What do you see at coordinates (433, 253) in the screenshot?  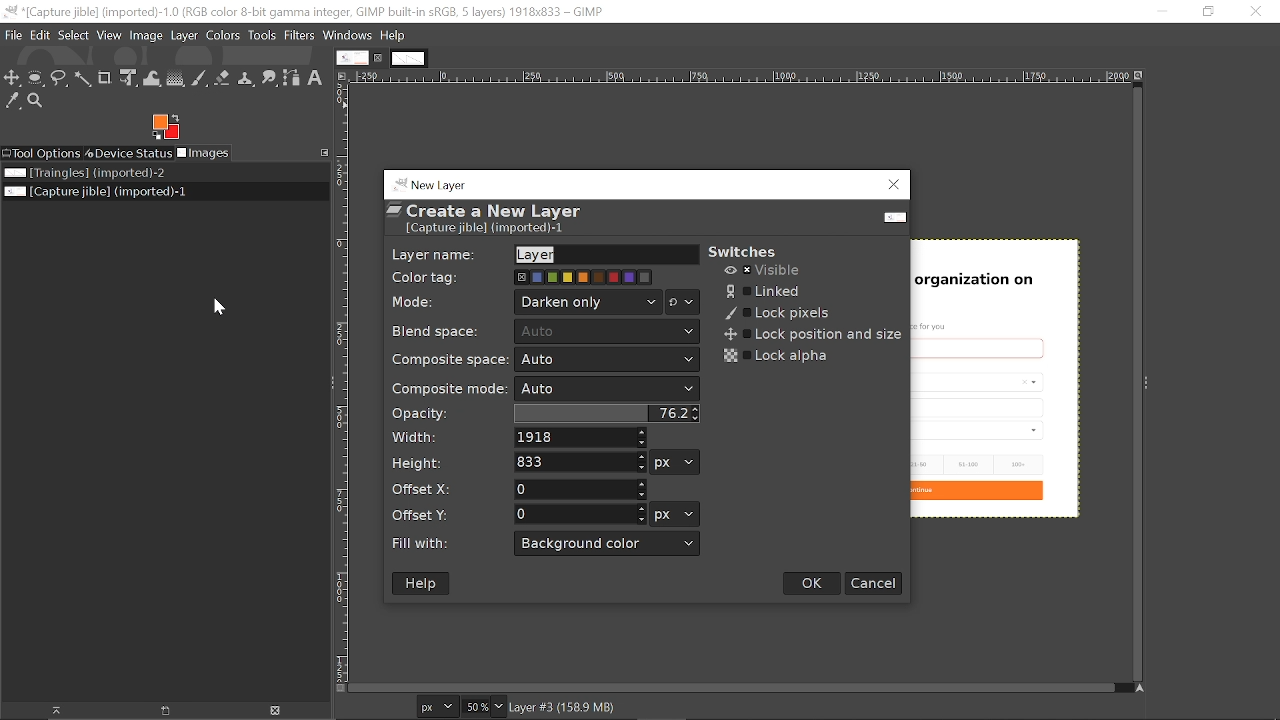 I see `Layer name:` at bounding box center [433, 253].